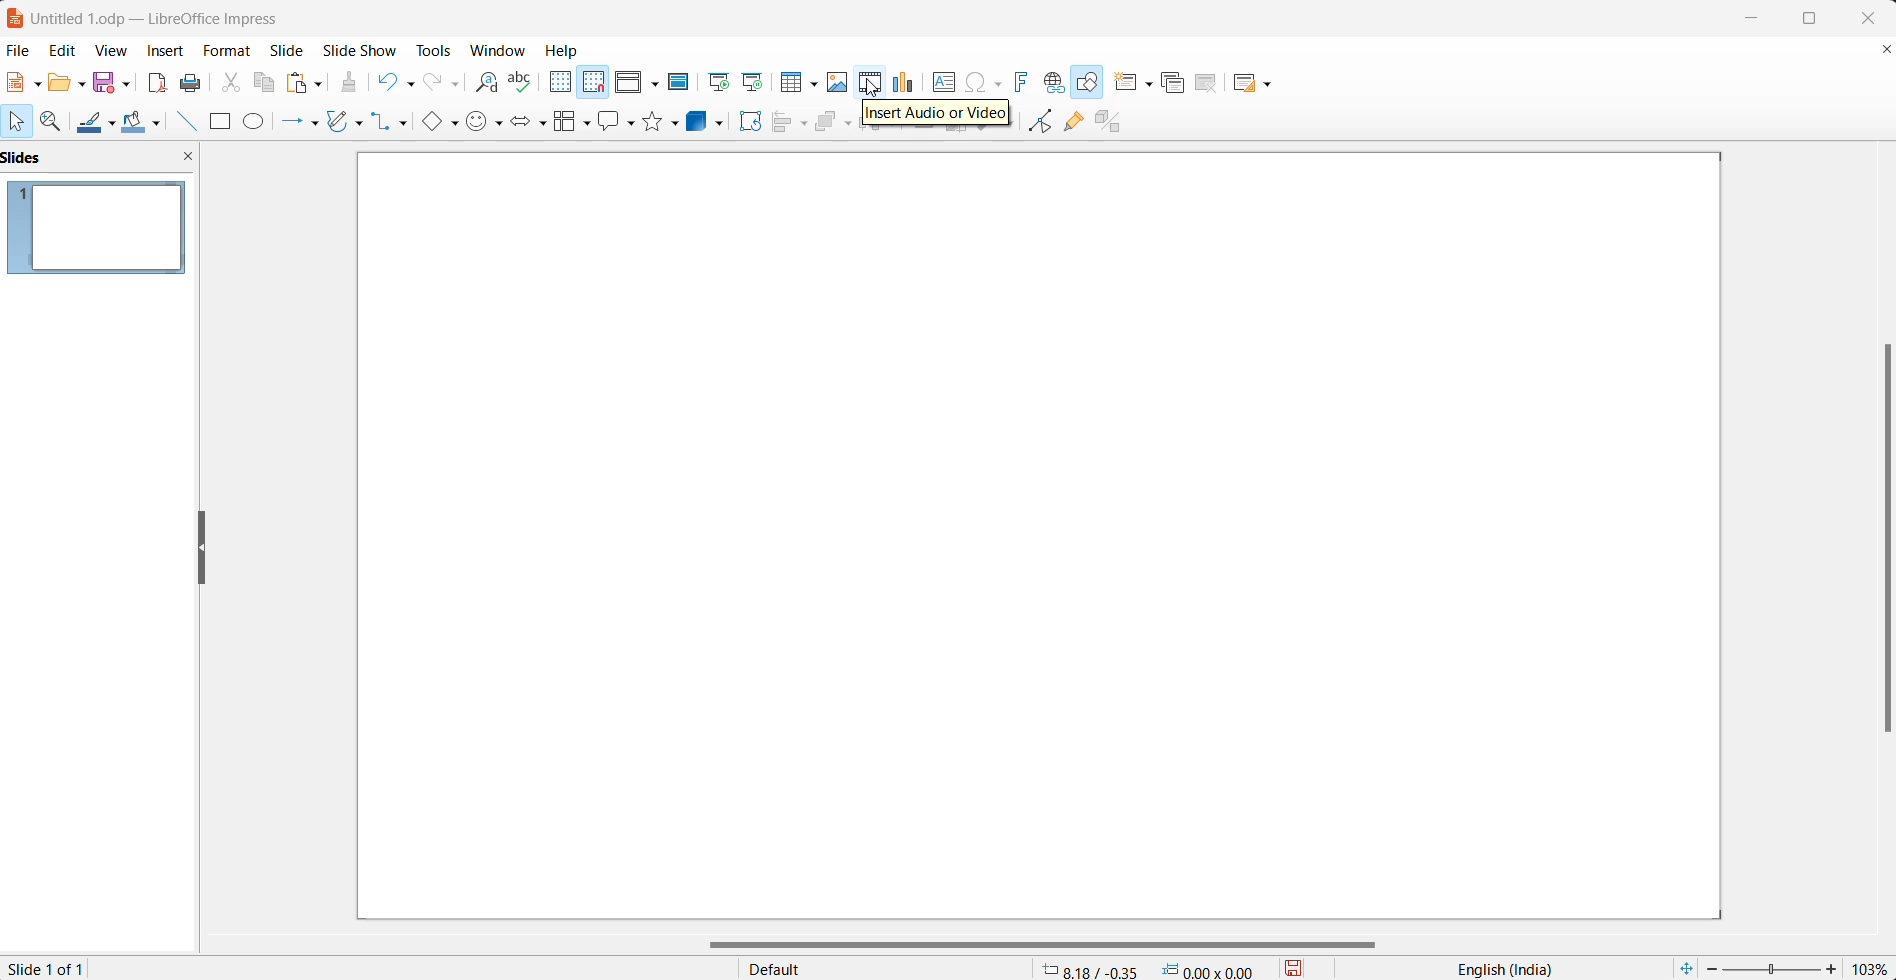  I want to click on select, so click(17, 121).